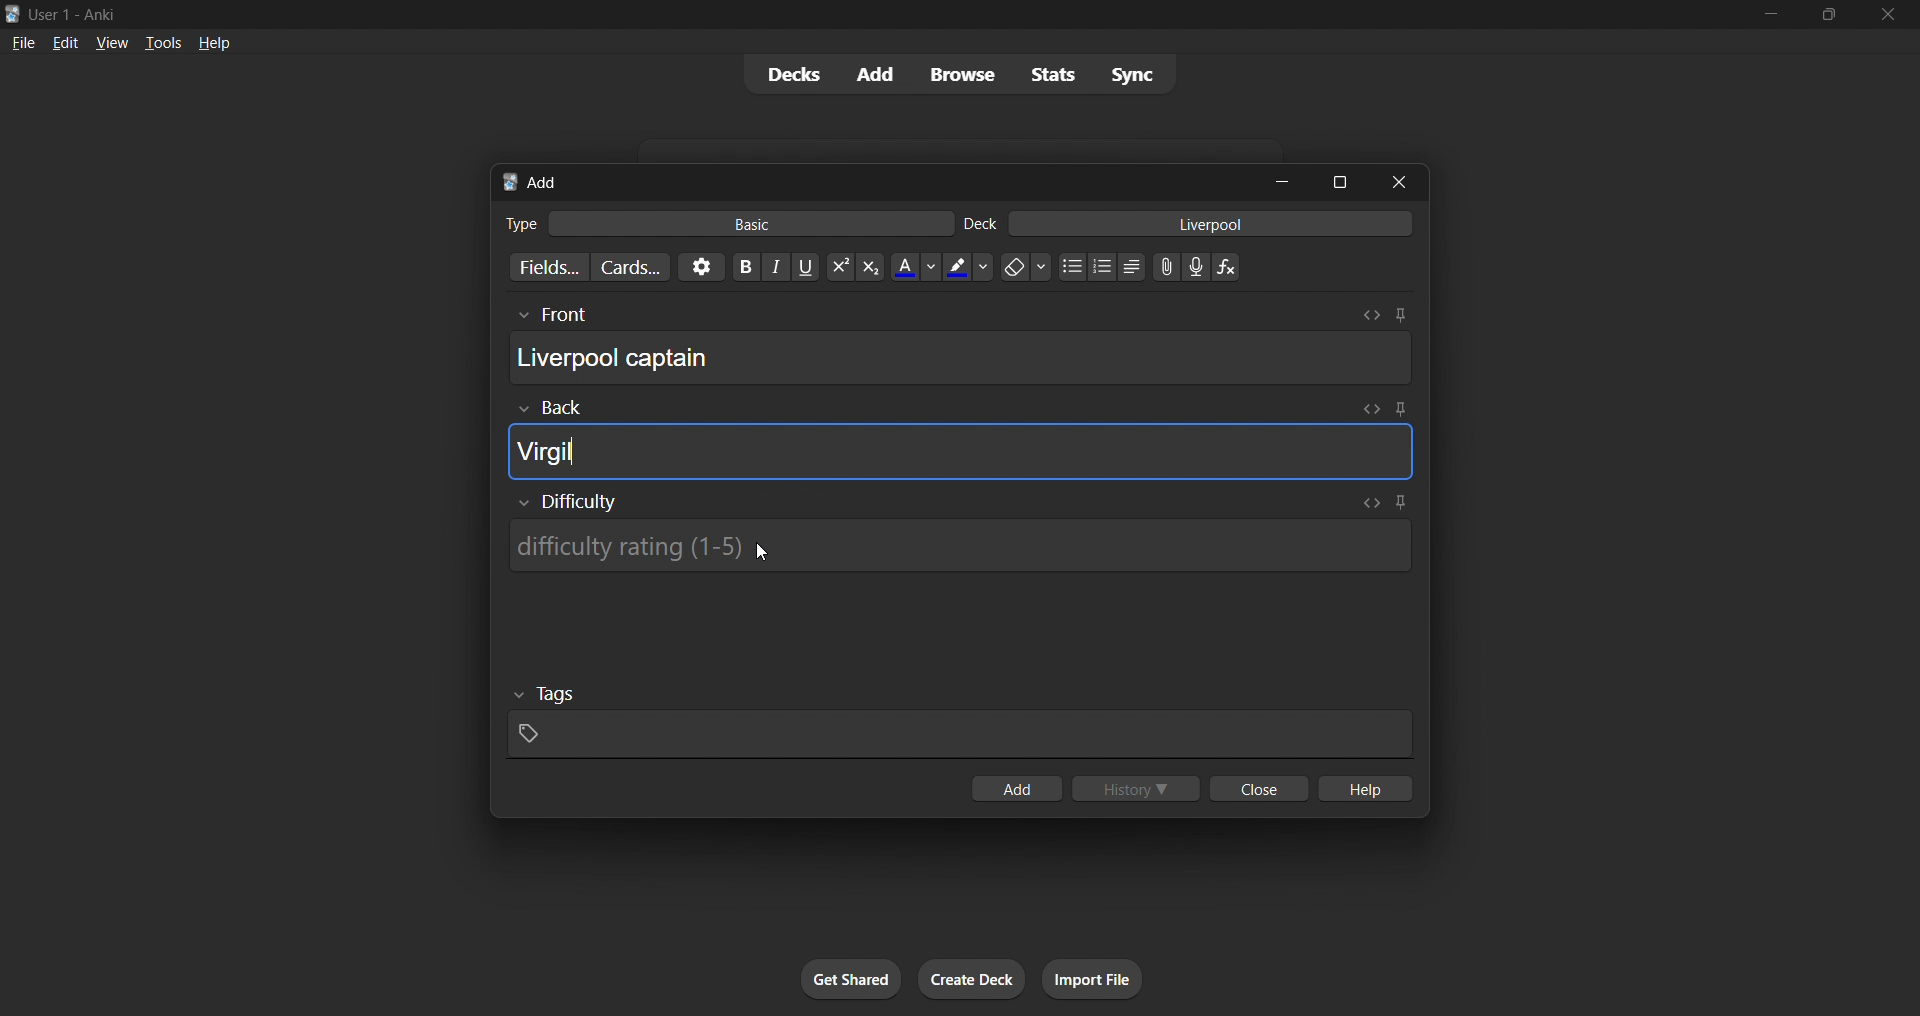  What do you see at coordinates (1400, 504) in the screenshot?
I see `Toggle sticky` at bounding box center [1400, 504].